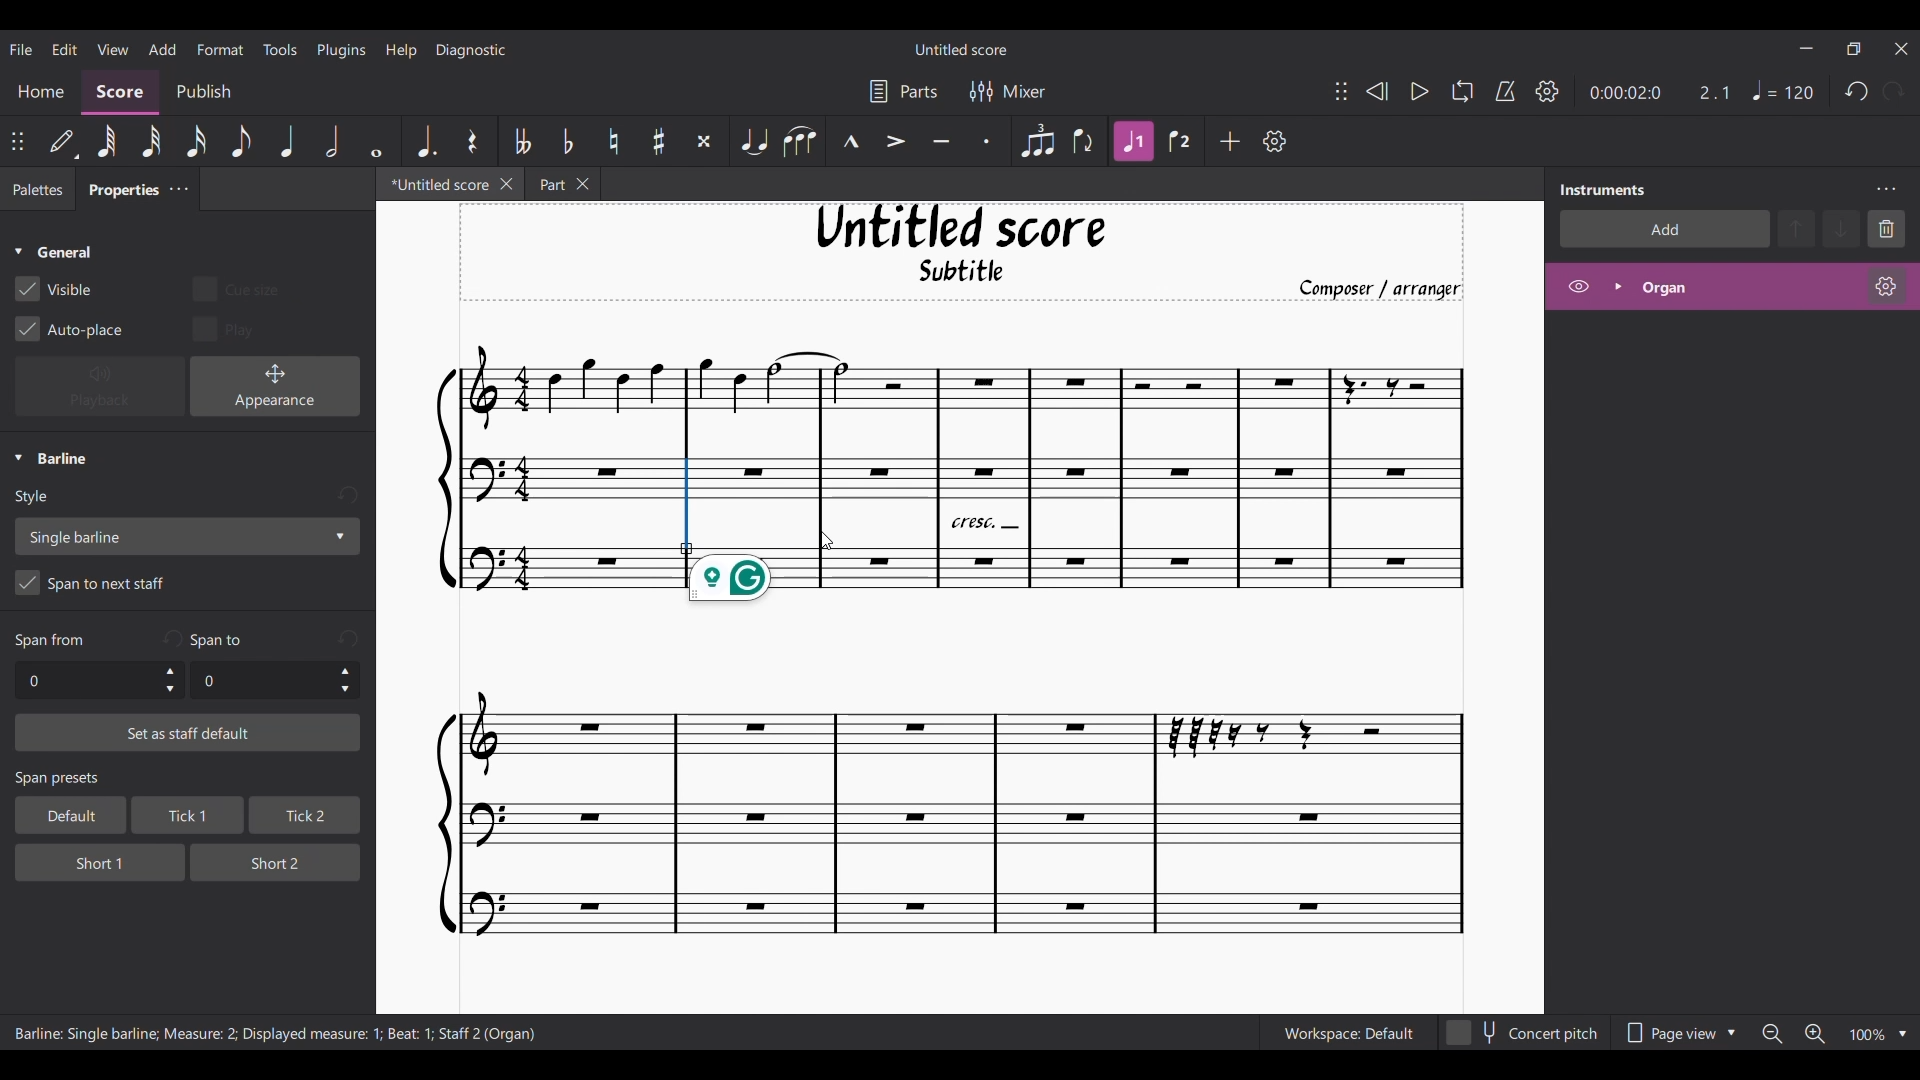 The width and height of the screenshot is (1920, 1080). Describe the element at coordinates (378, 140) in the screenshot. I see `Whole note` at that location.